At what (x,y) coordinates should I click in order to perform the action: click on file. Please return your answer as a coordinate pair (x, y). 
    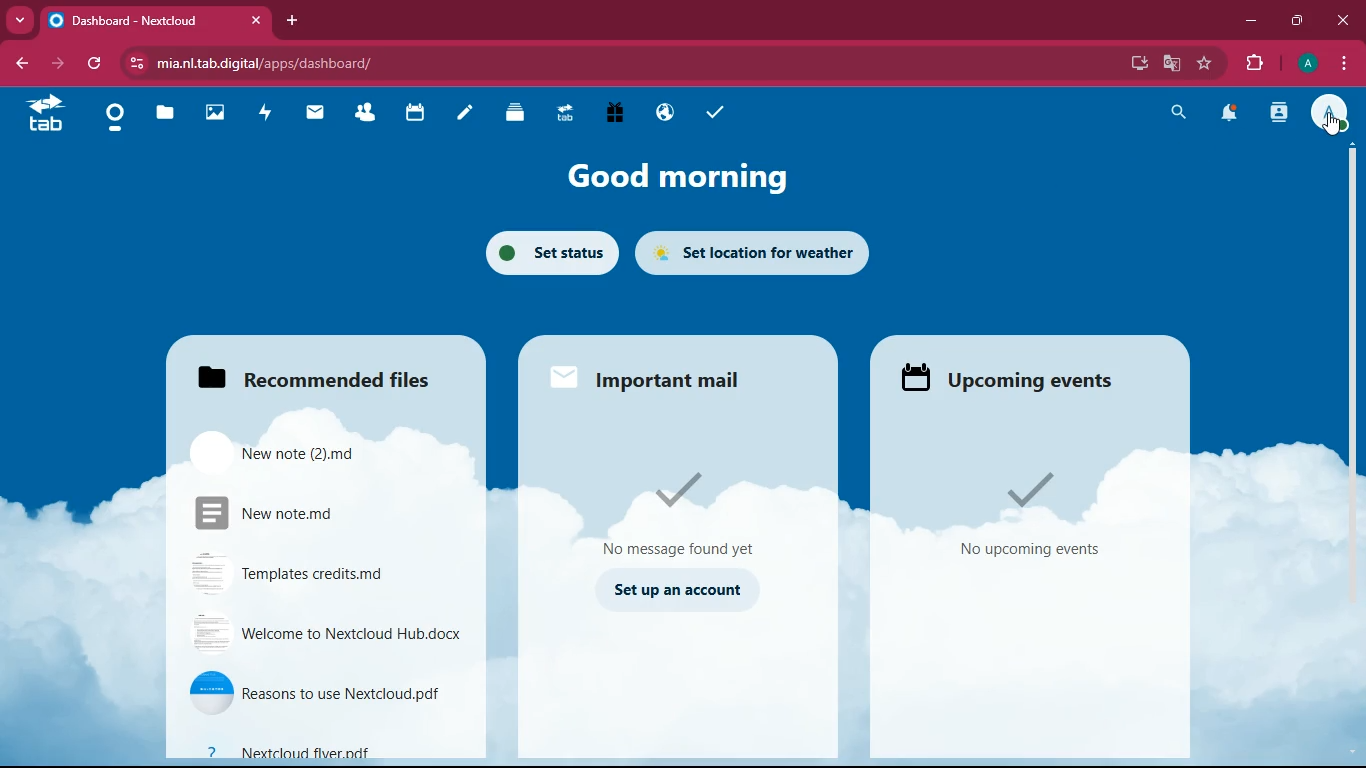
    Looking at the image, I should click on (312, 694).